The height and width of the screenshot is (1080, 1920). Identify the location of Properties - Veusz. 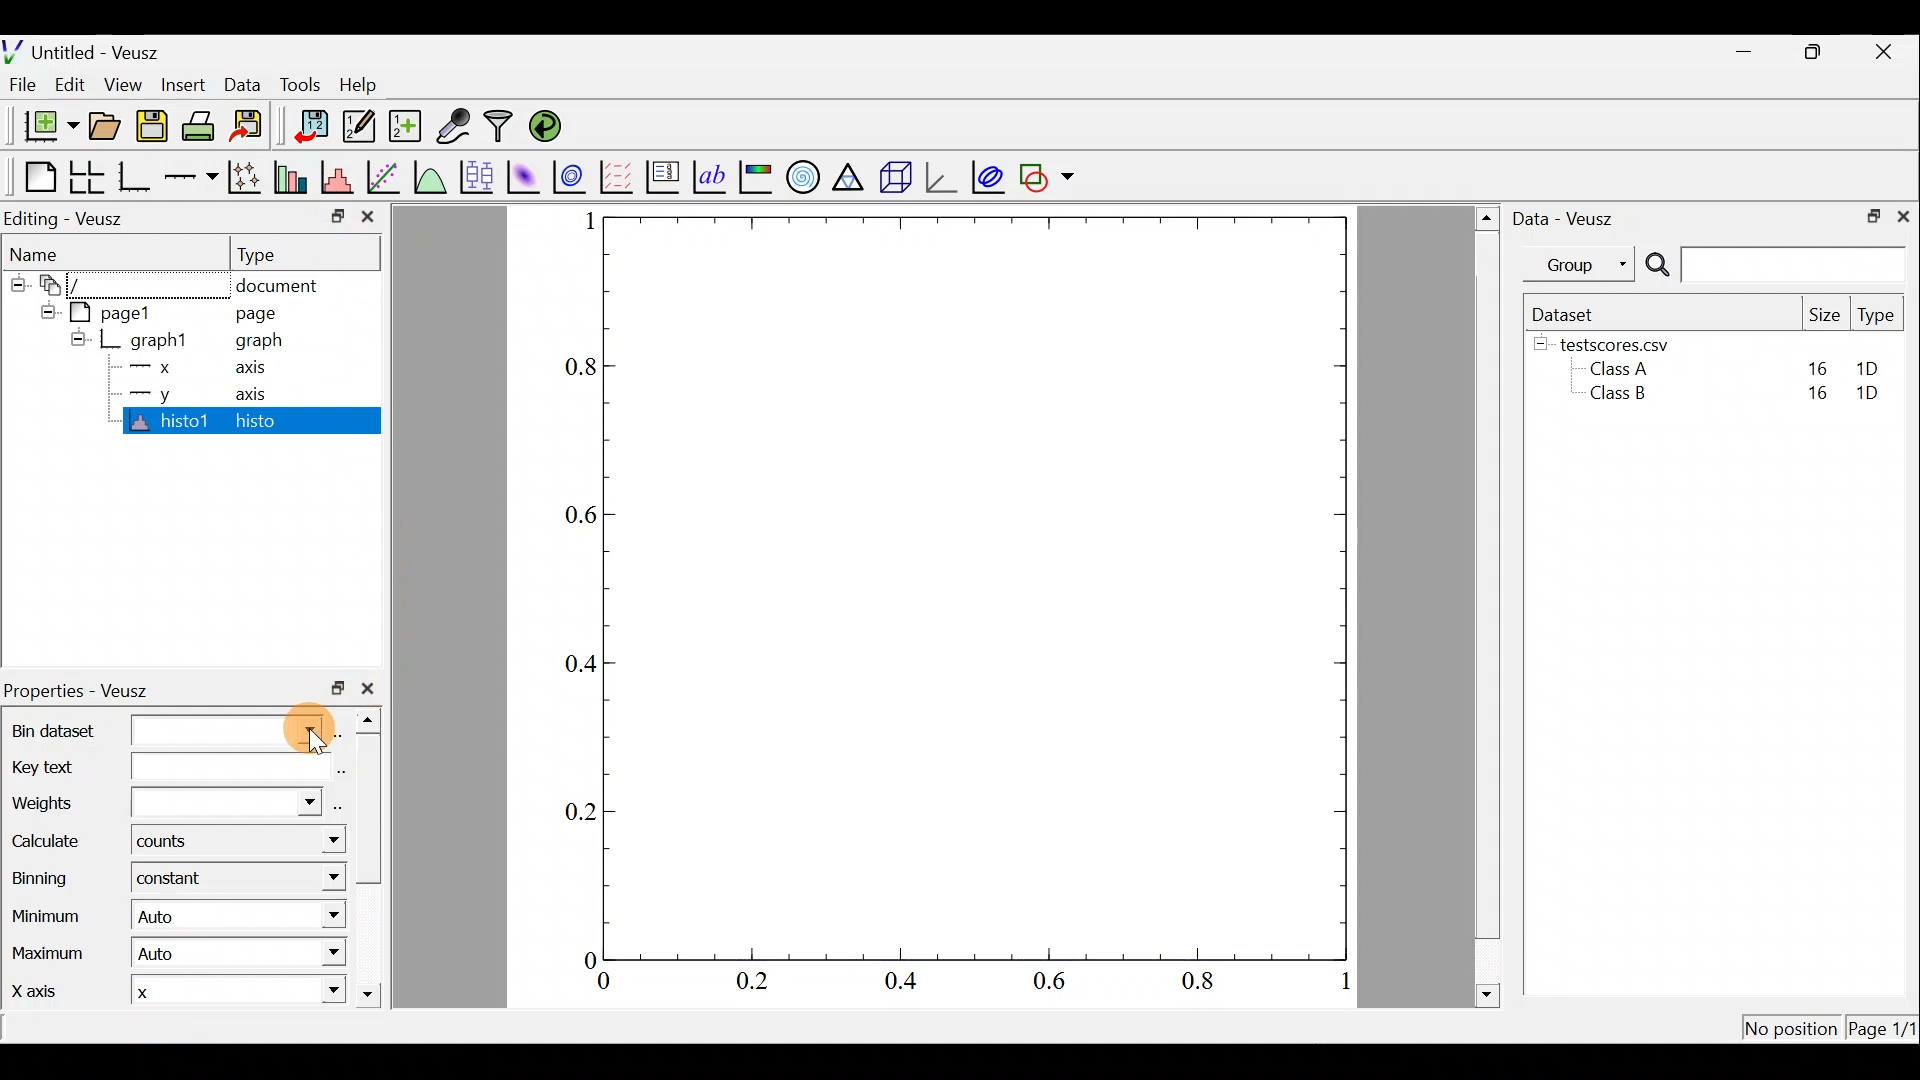
(80, 685).